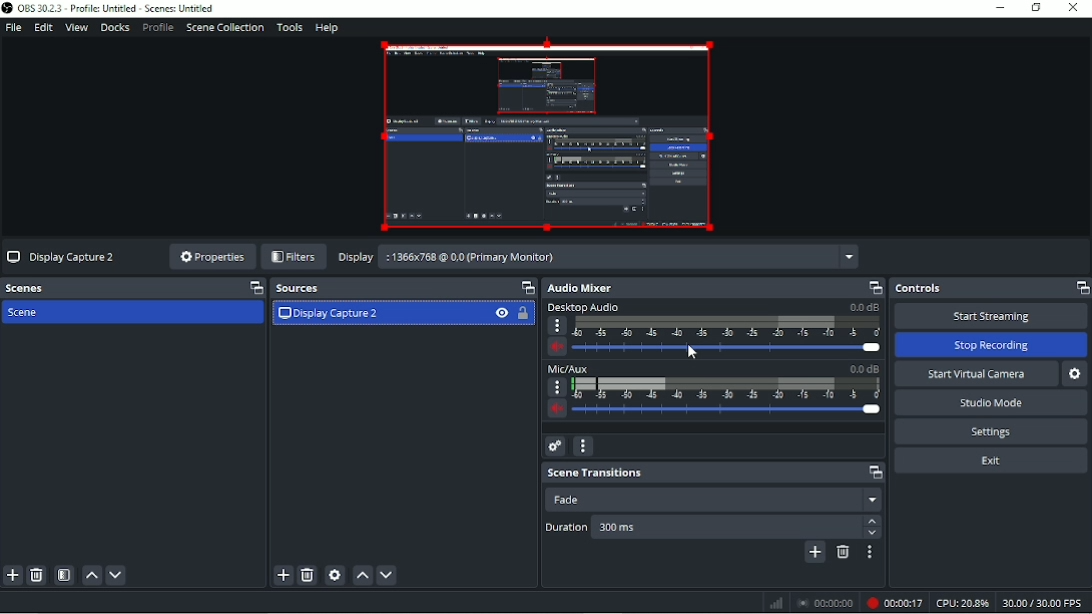 The image size is (1092, 614). What do you see at coordinates (115, 28) in the screenshot?
I see `Docks` at bounding box center [115, 28].